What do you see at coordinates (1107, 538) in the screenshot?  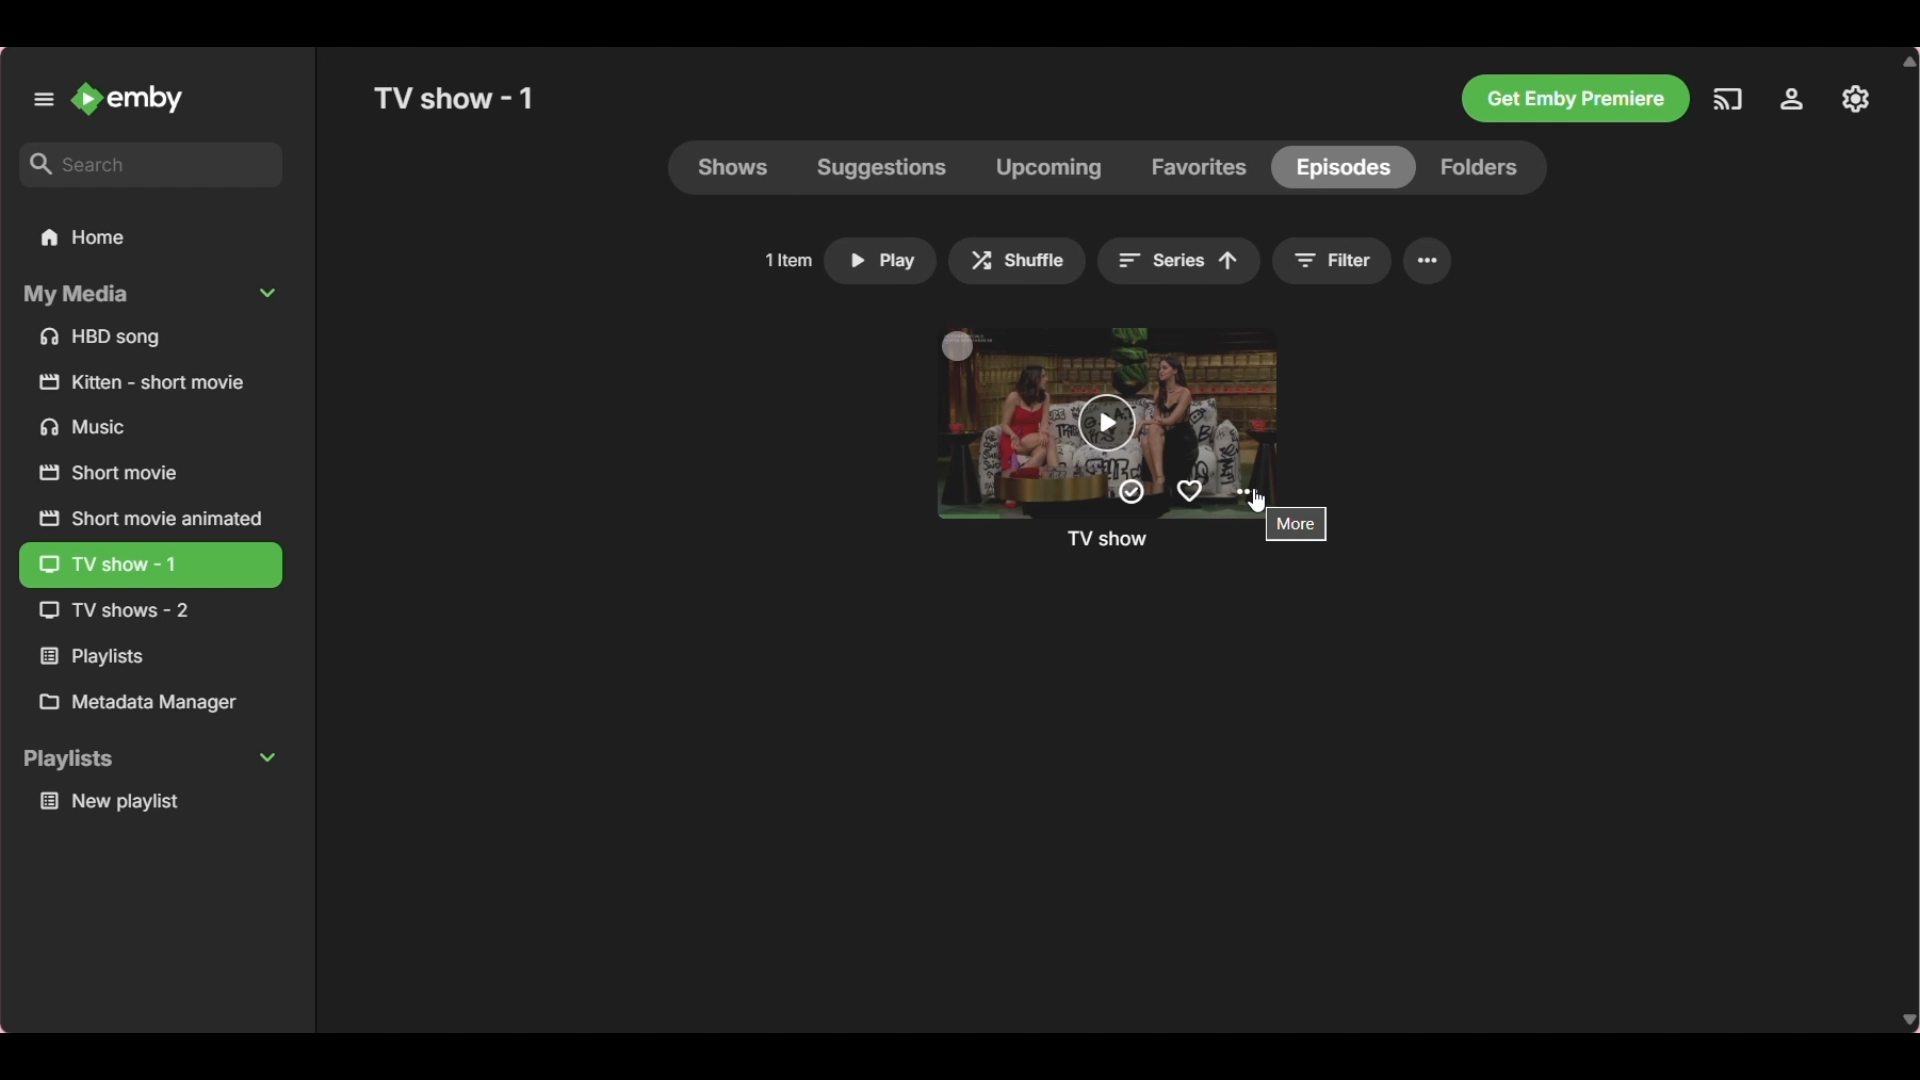 I see `Episode title` at bounding box center [1107, 538].